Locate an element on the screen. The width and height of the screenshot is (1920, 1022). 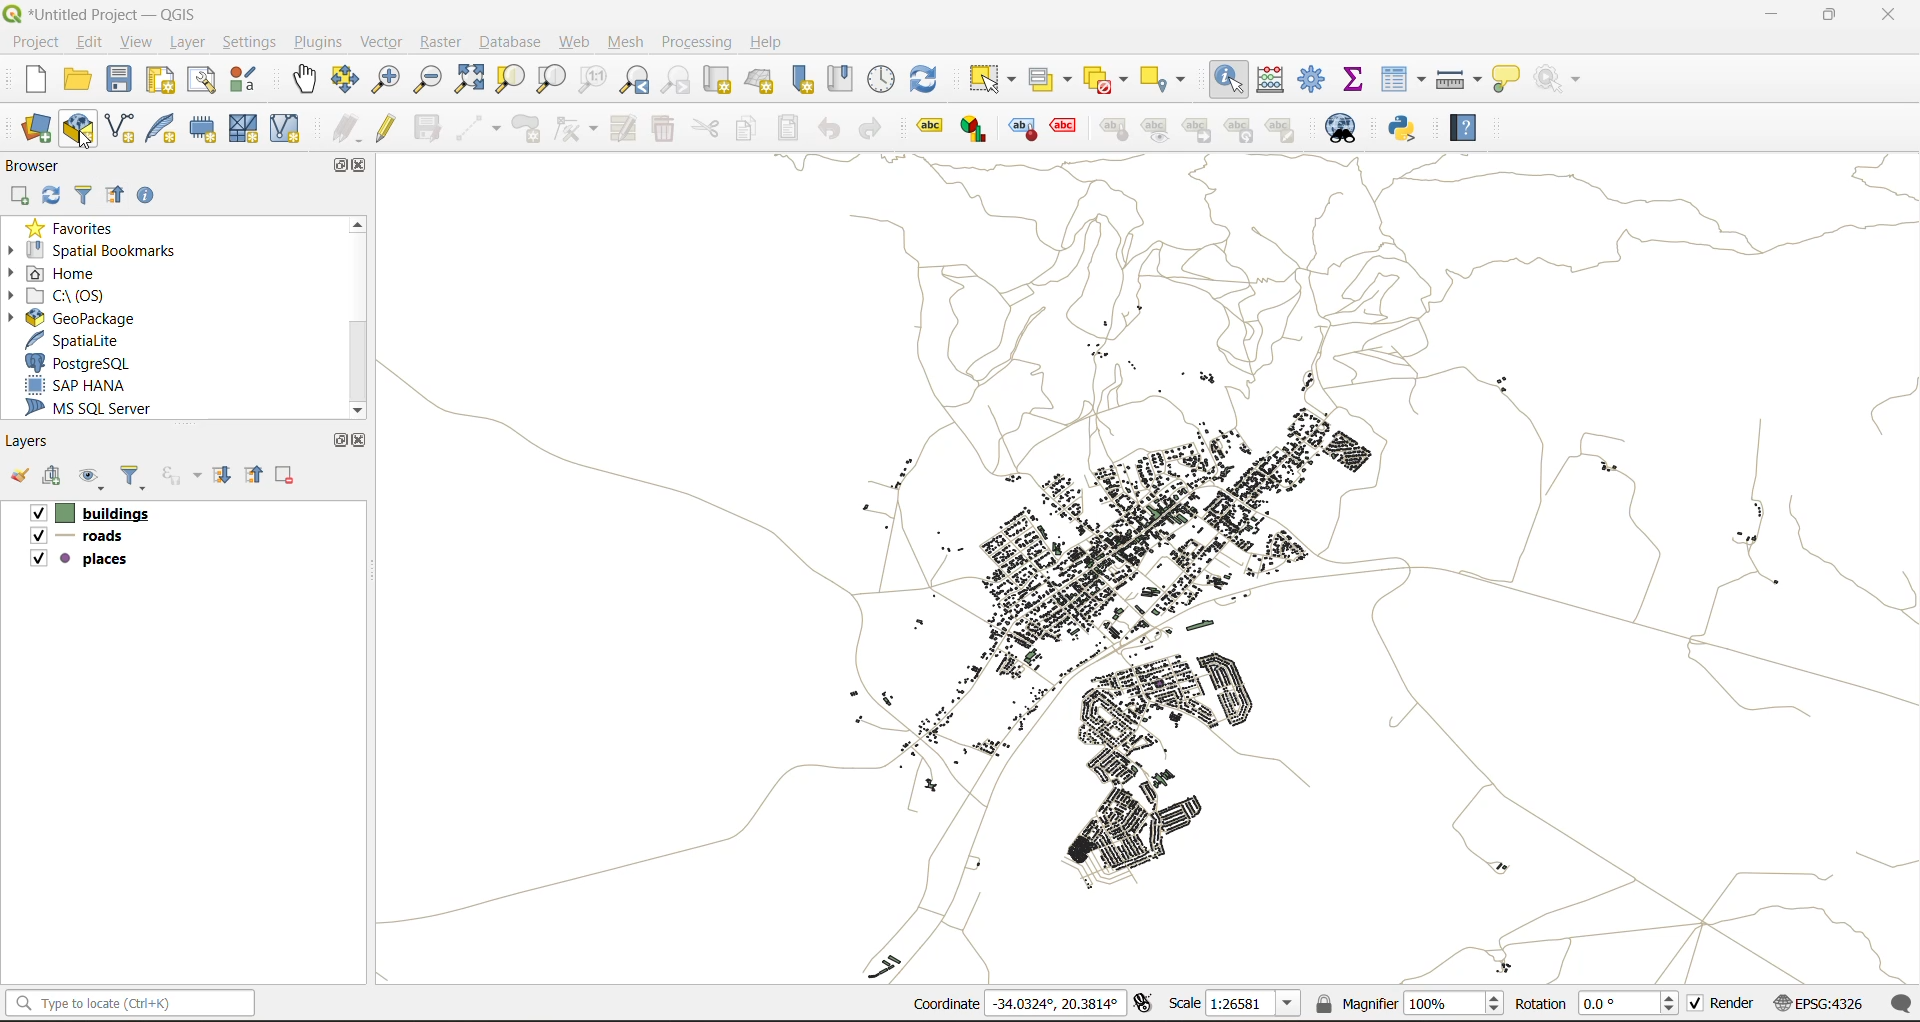
save edits is located at coordinates (430, 128).